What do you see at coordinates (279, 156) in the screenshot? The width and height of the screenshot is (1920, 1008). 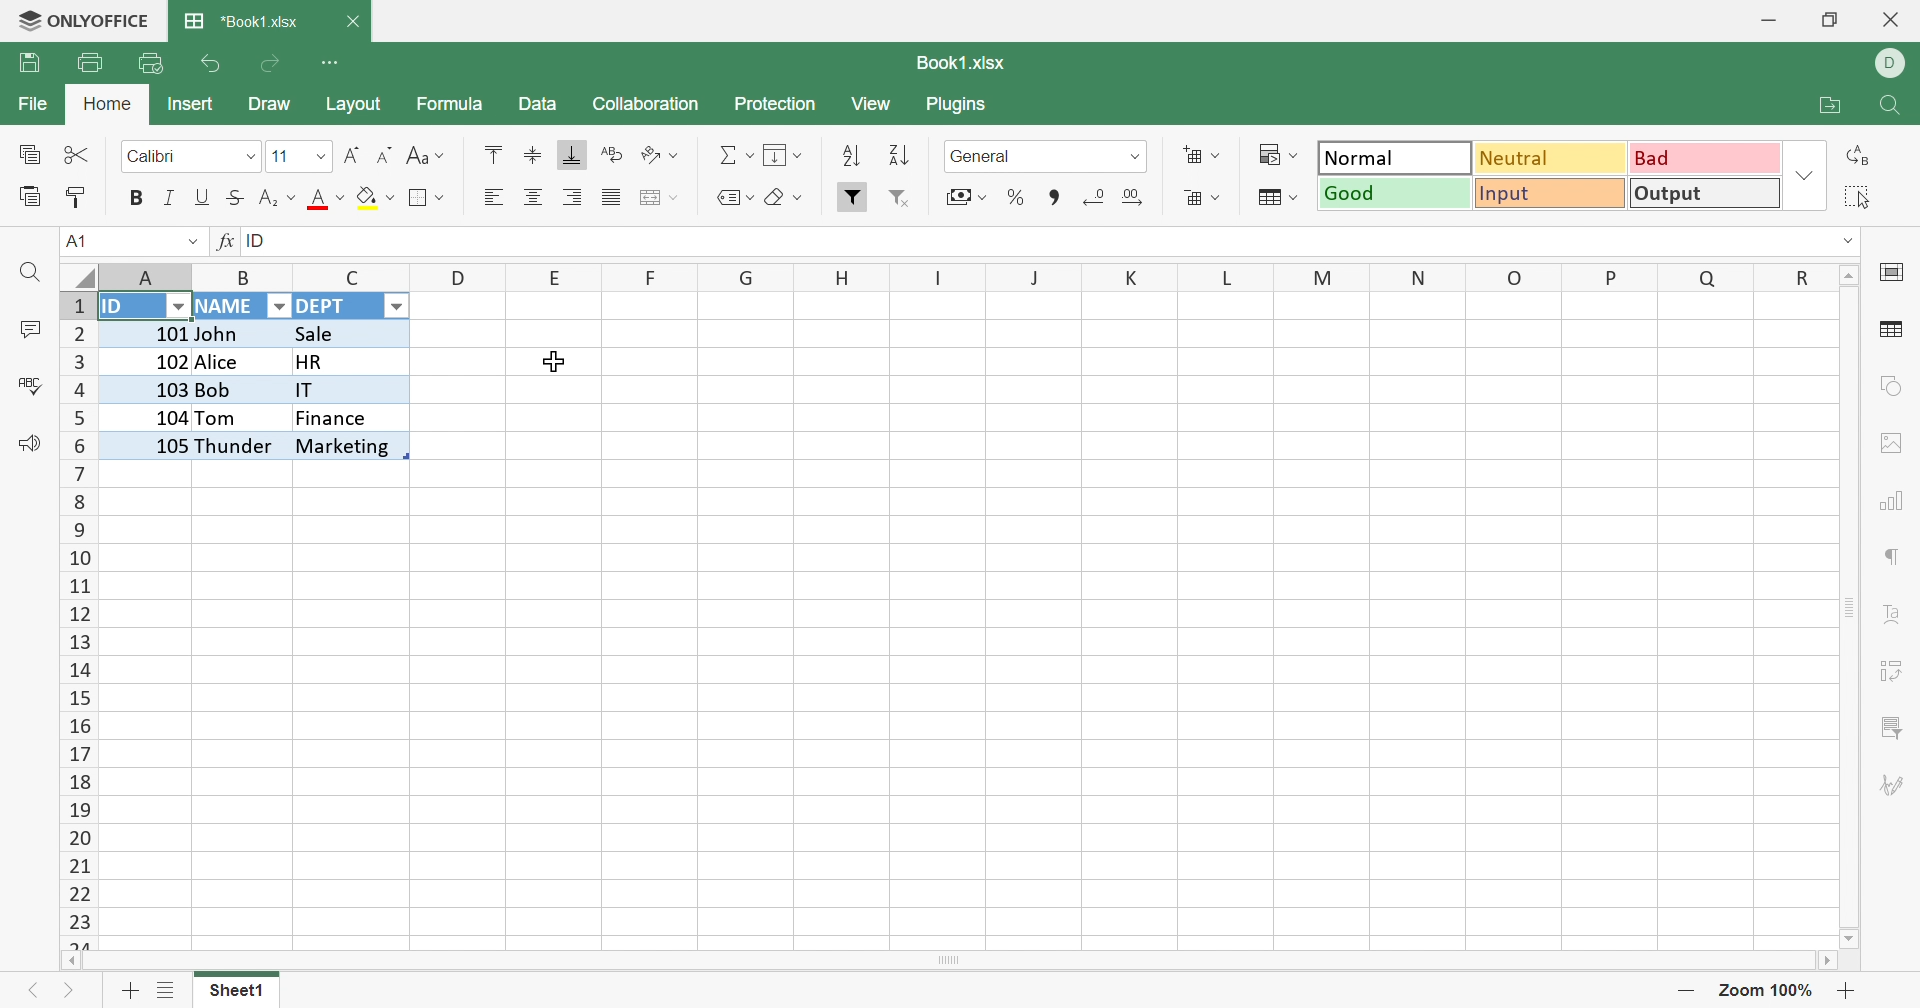 I see `11` at bounding box center [279, 156].